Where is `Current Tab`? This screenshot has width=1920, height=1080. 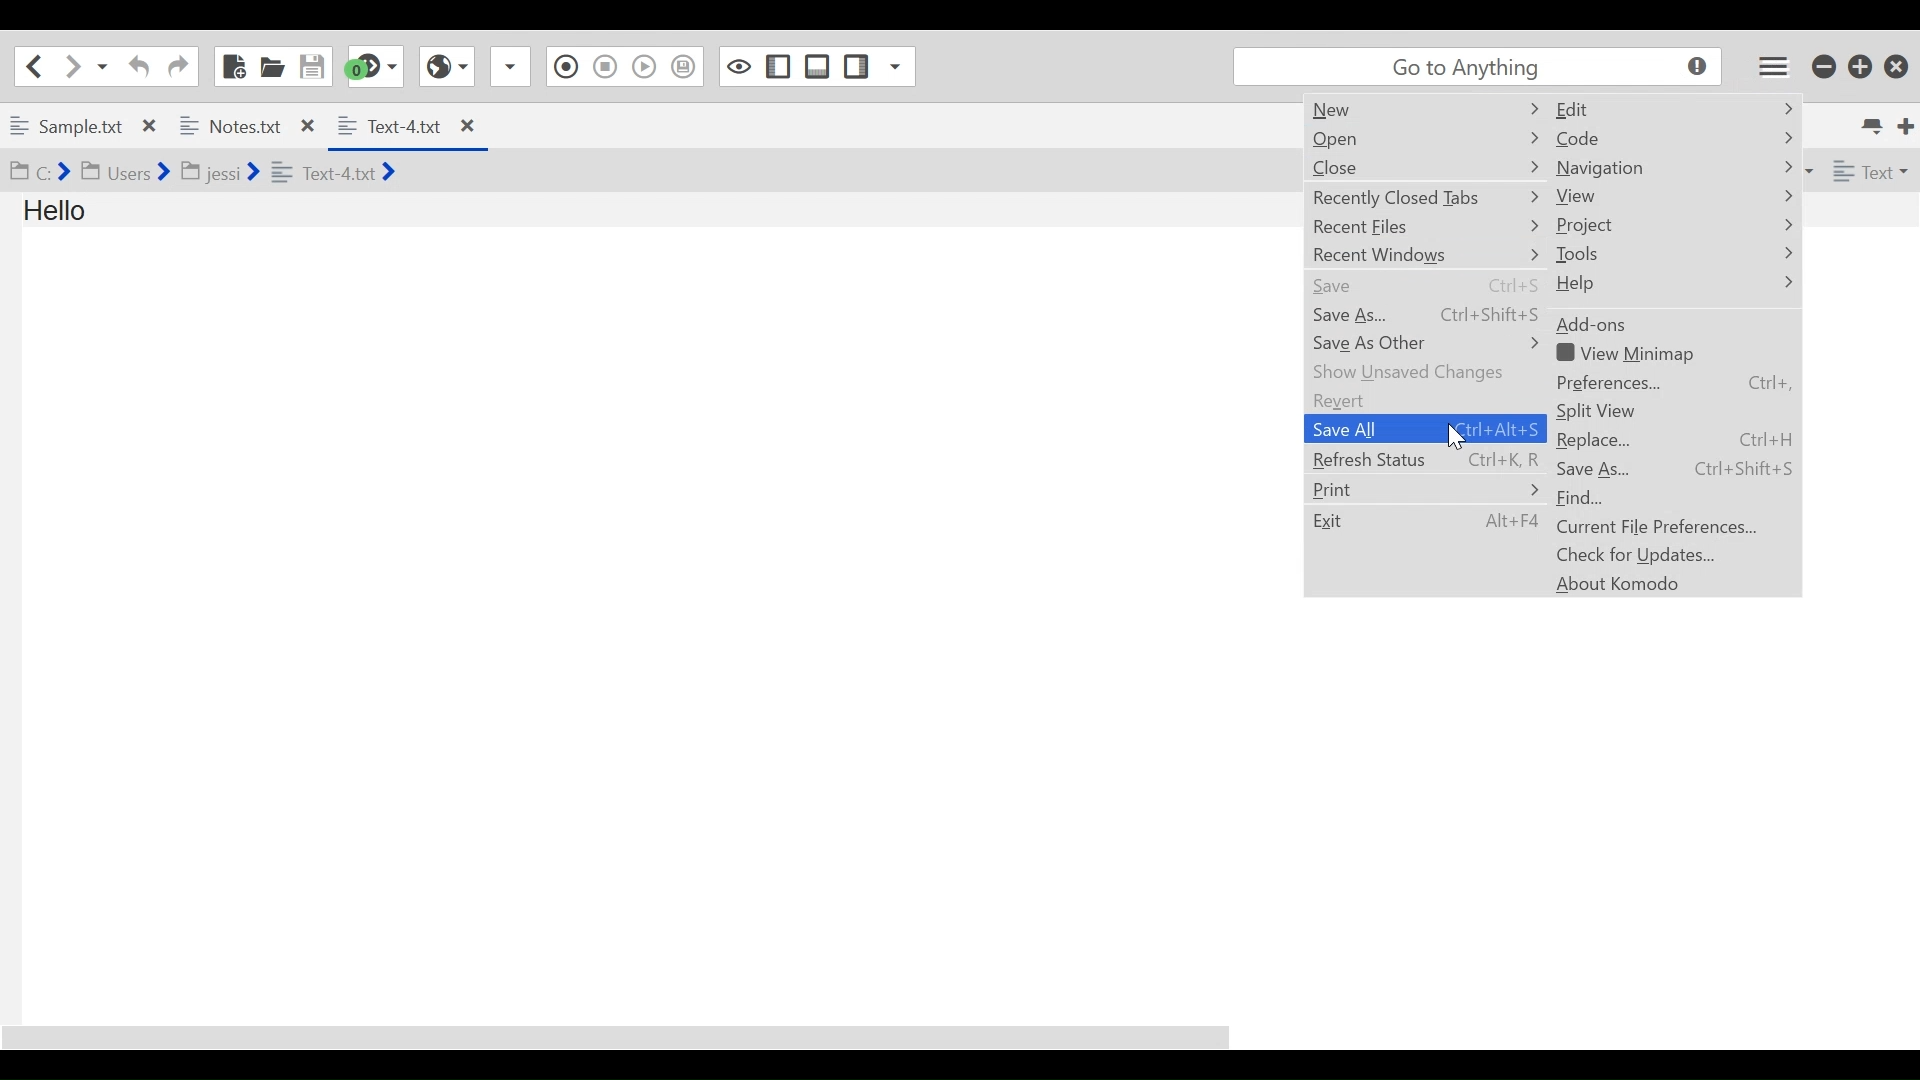 Current Tab is located at coordinates (405, 127).